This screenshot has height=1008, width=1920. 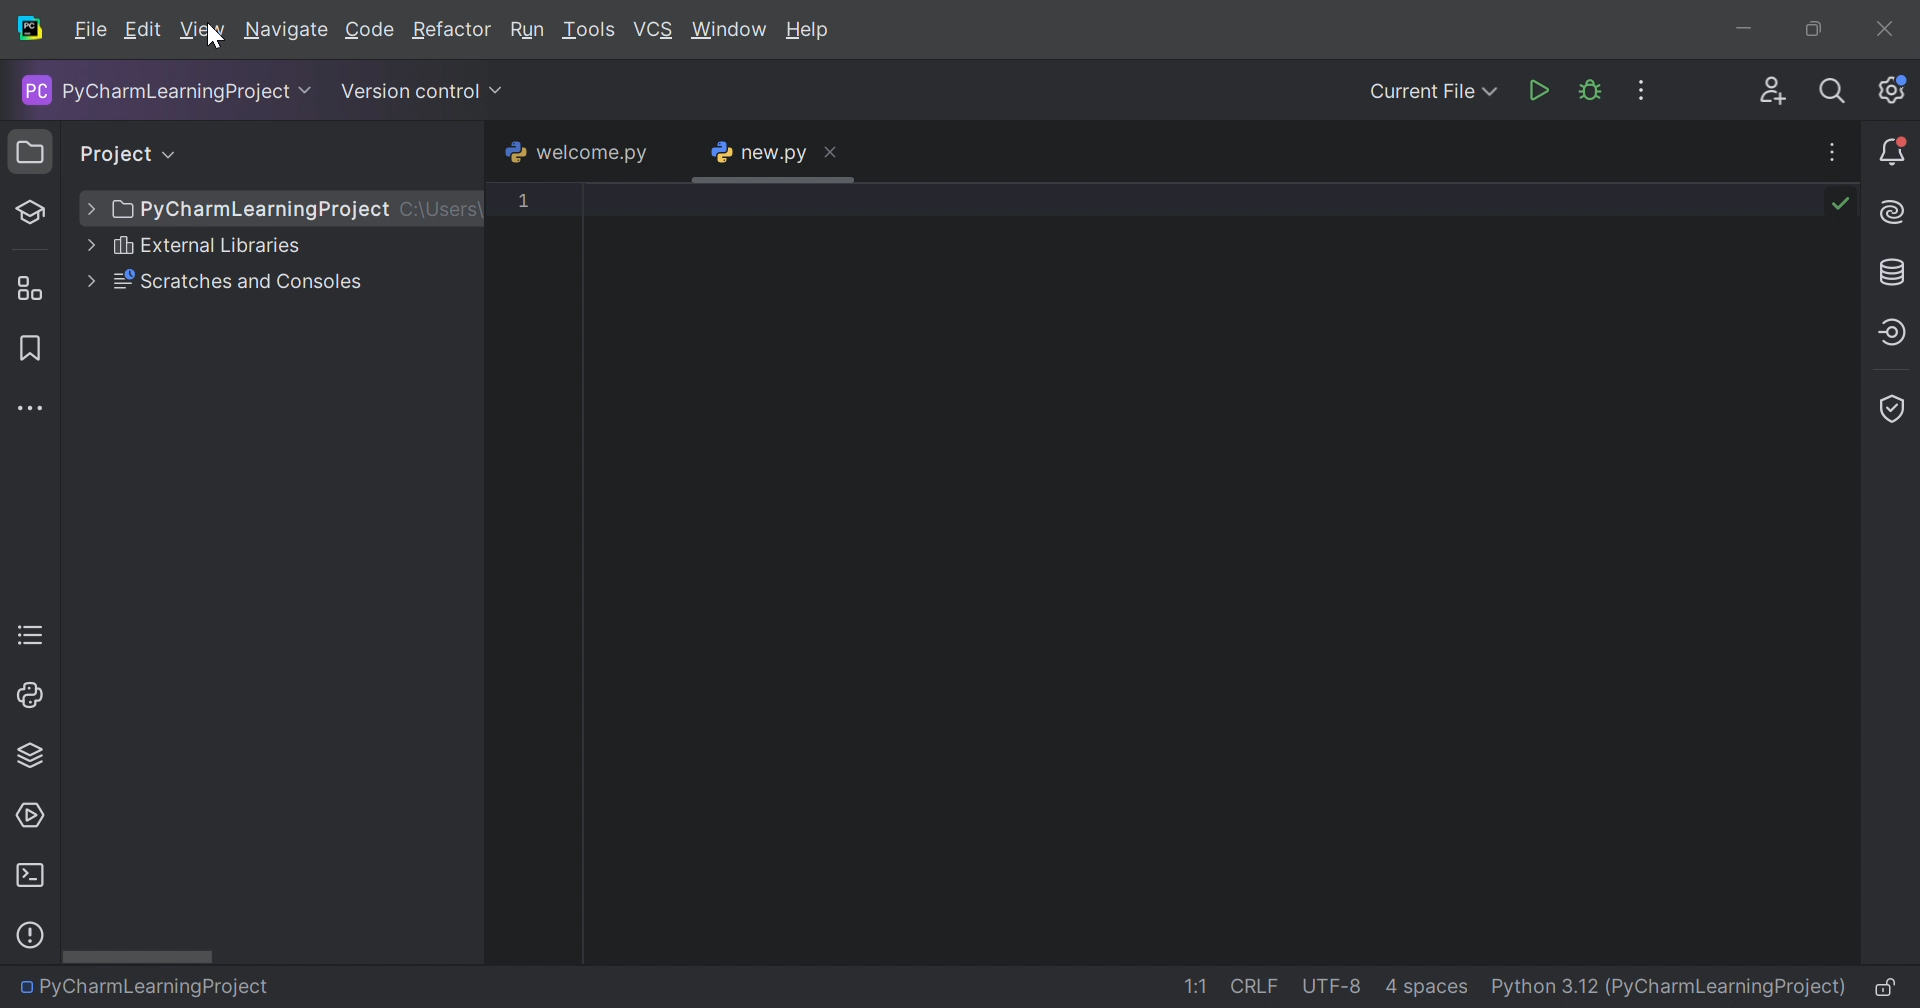 I want to click on TODO, so click(x=31, y=635).